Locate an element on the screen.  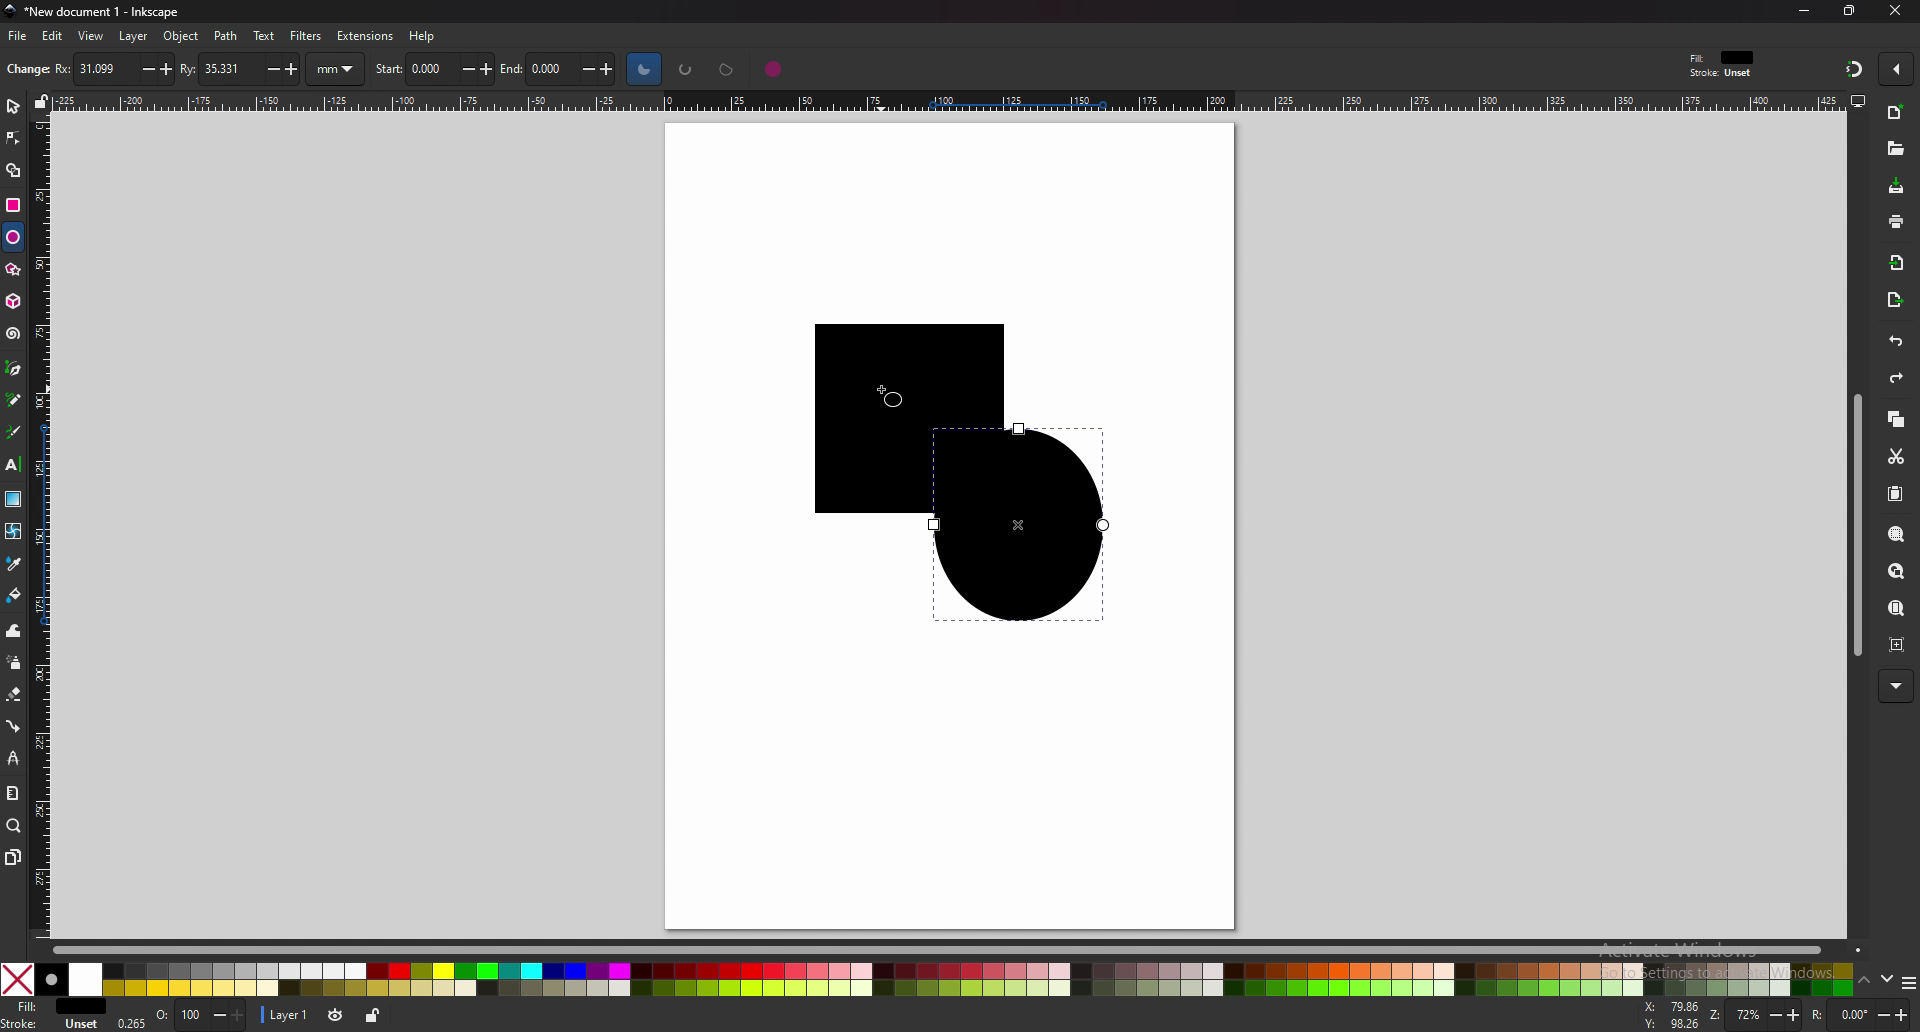
select is located at coordinates (13, 104).